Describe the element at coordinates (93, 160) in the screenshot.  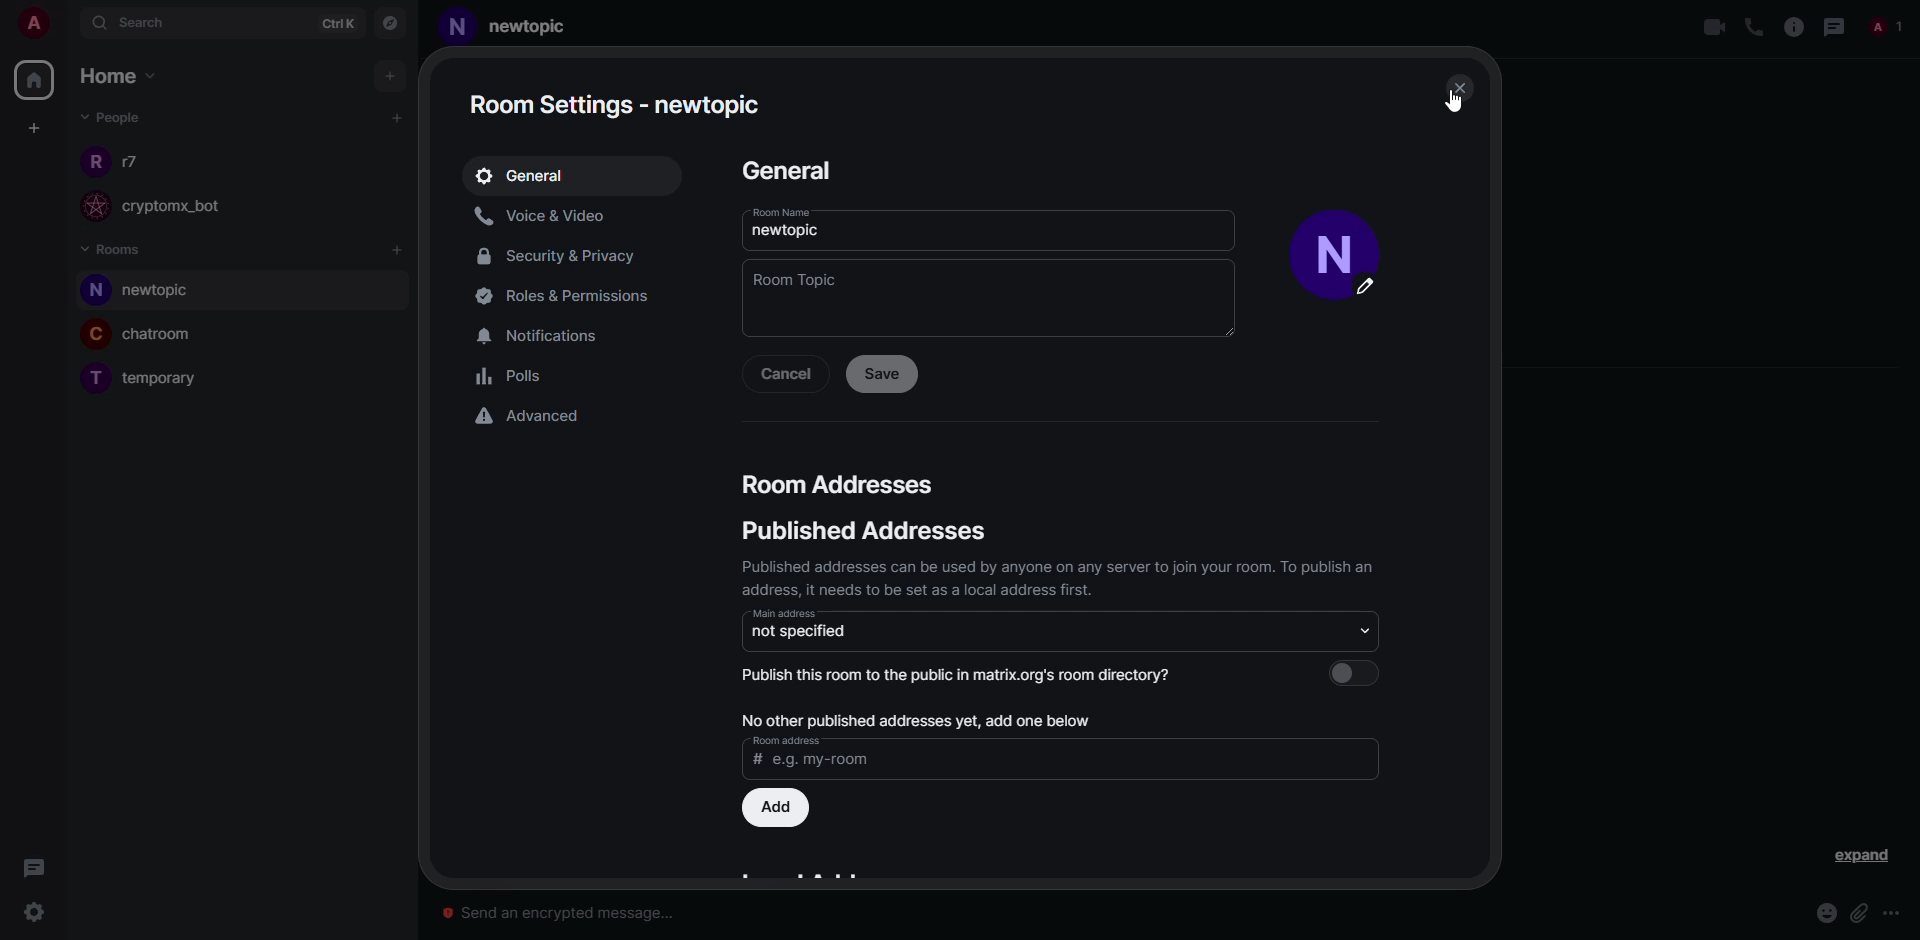
I see `profile image` at that location.